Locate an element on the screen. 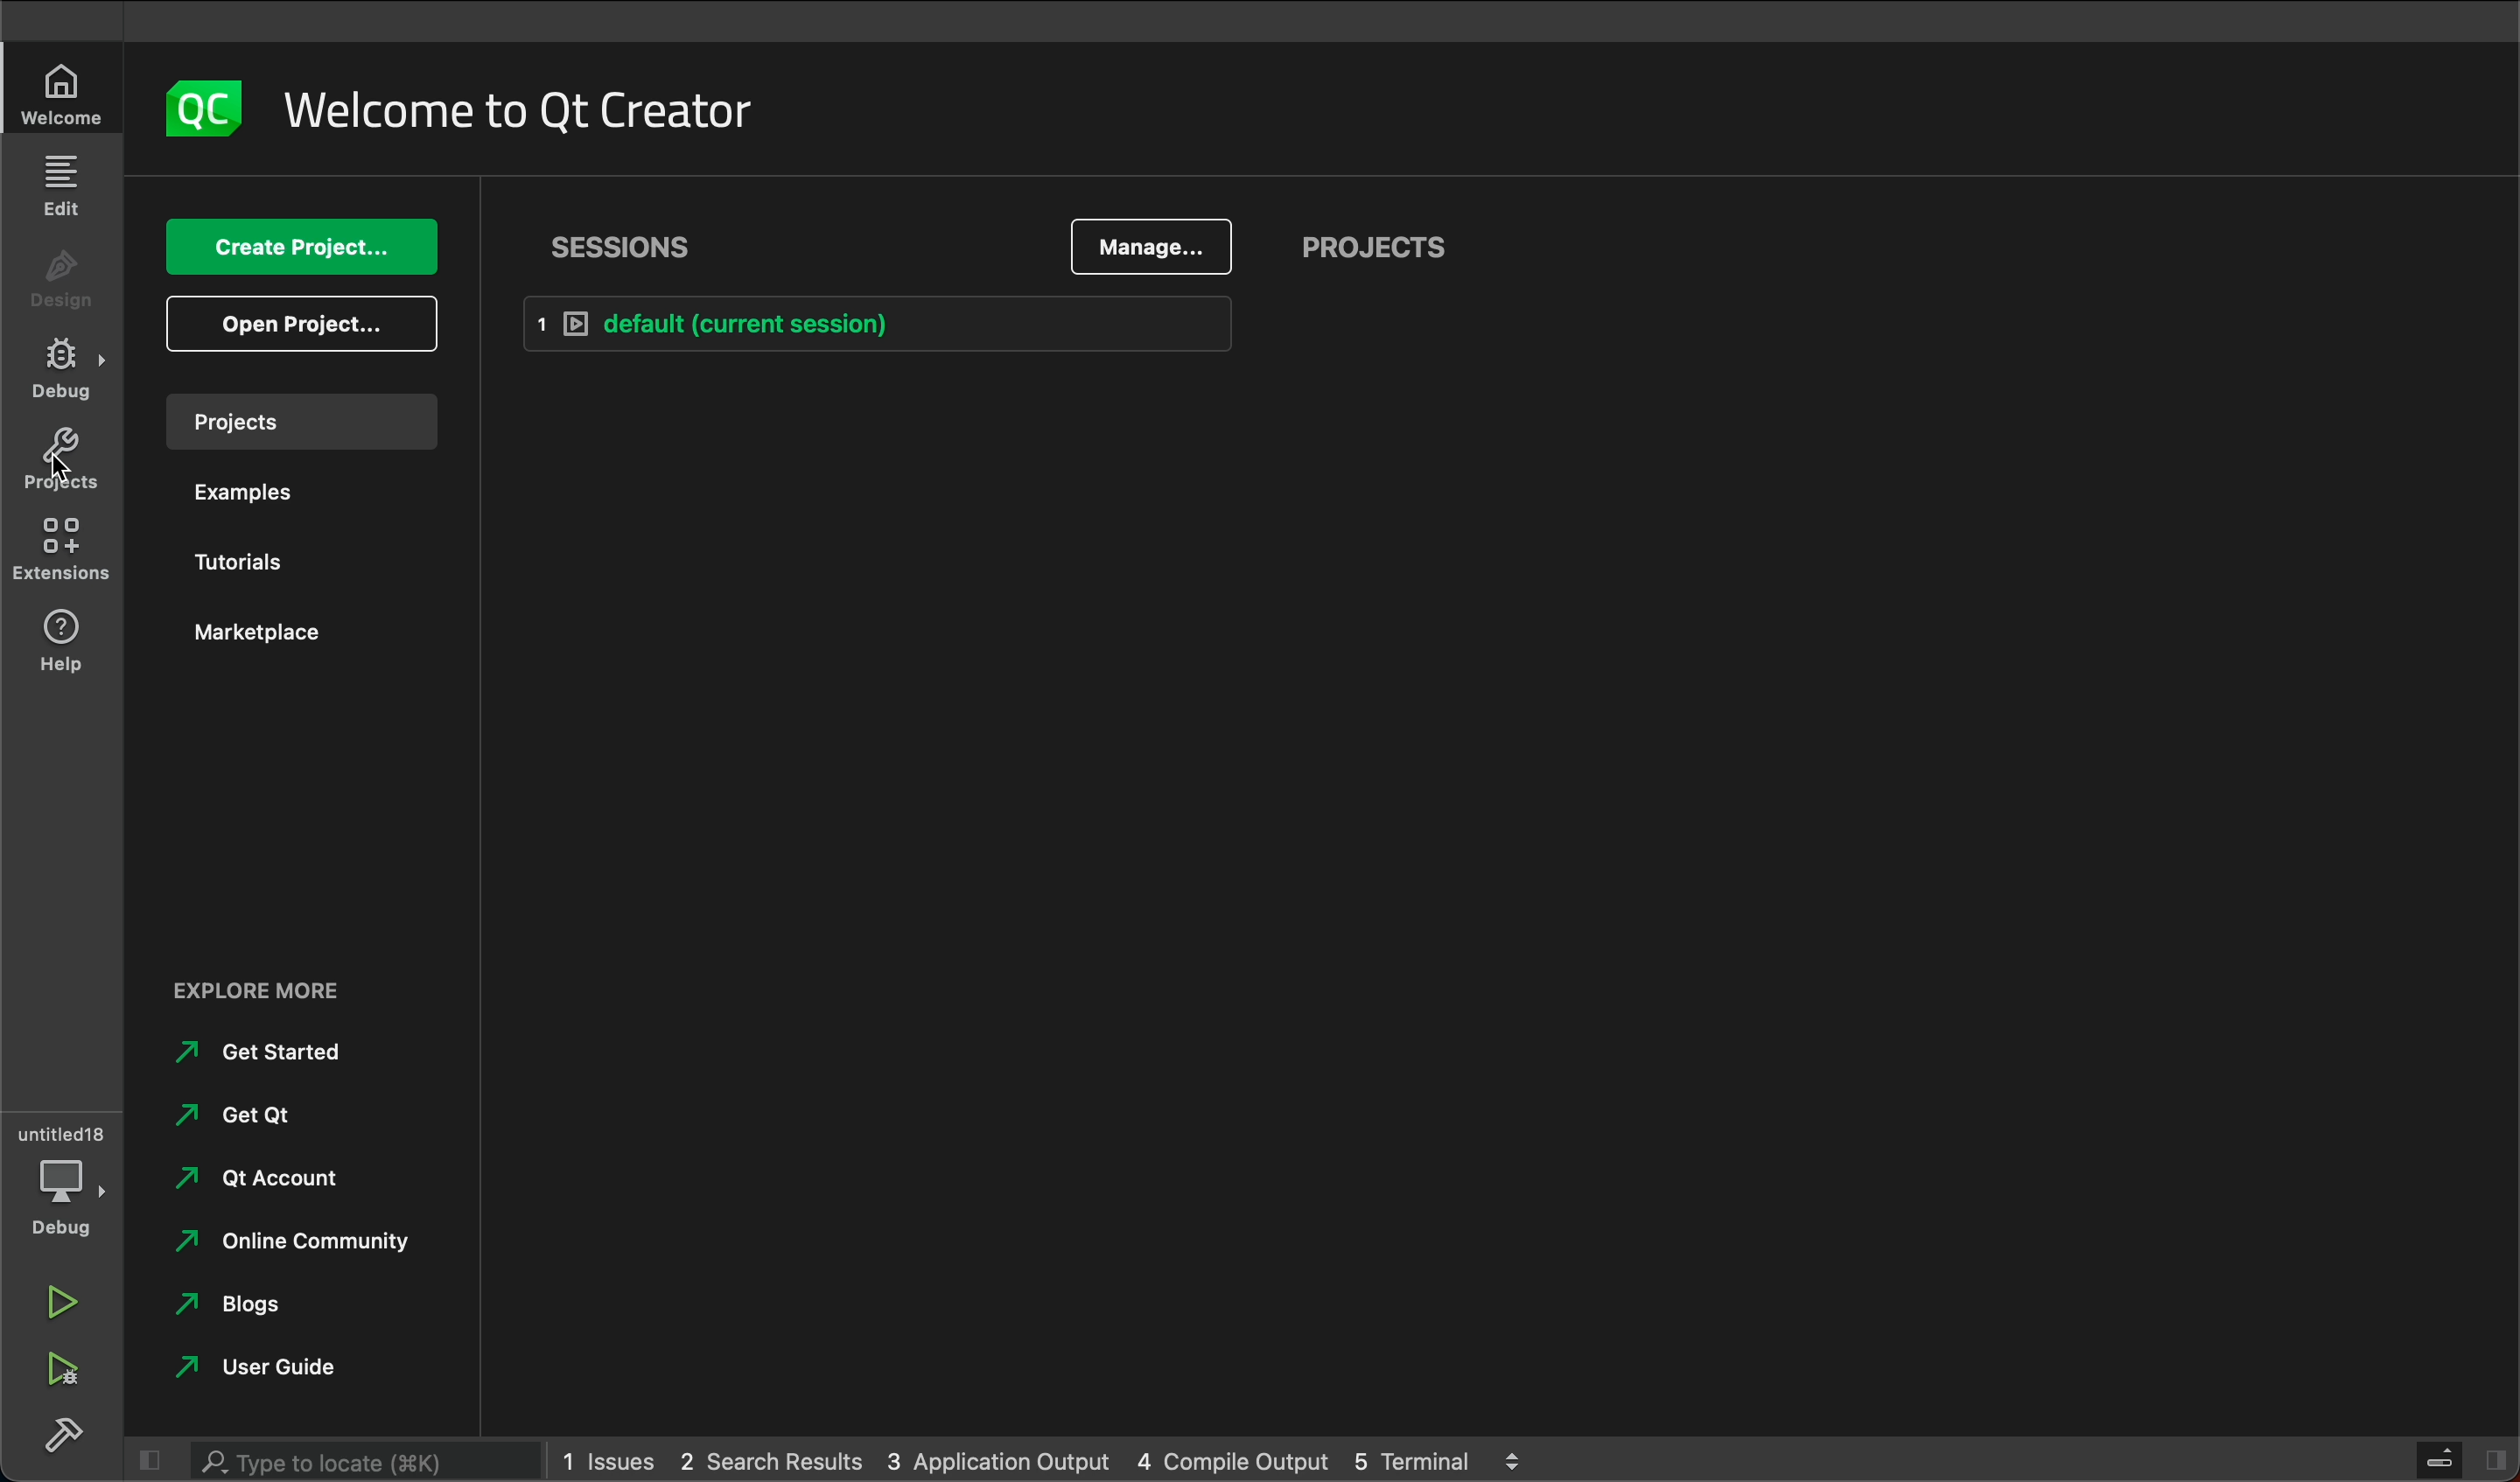 This screenshot has width=2520, height=1482. welcome is located at coordinates (64, 95).